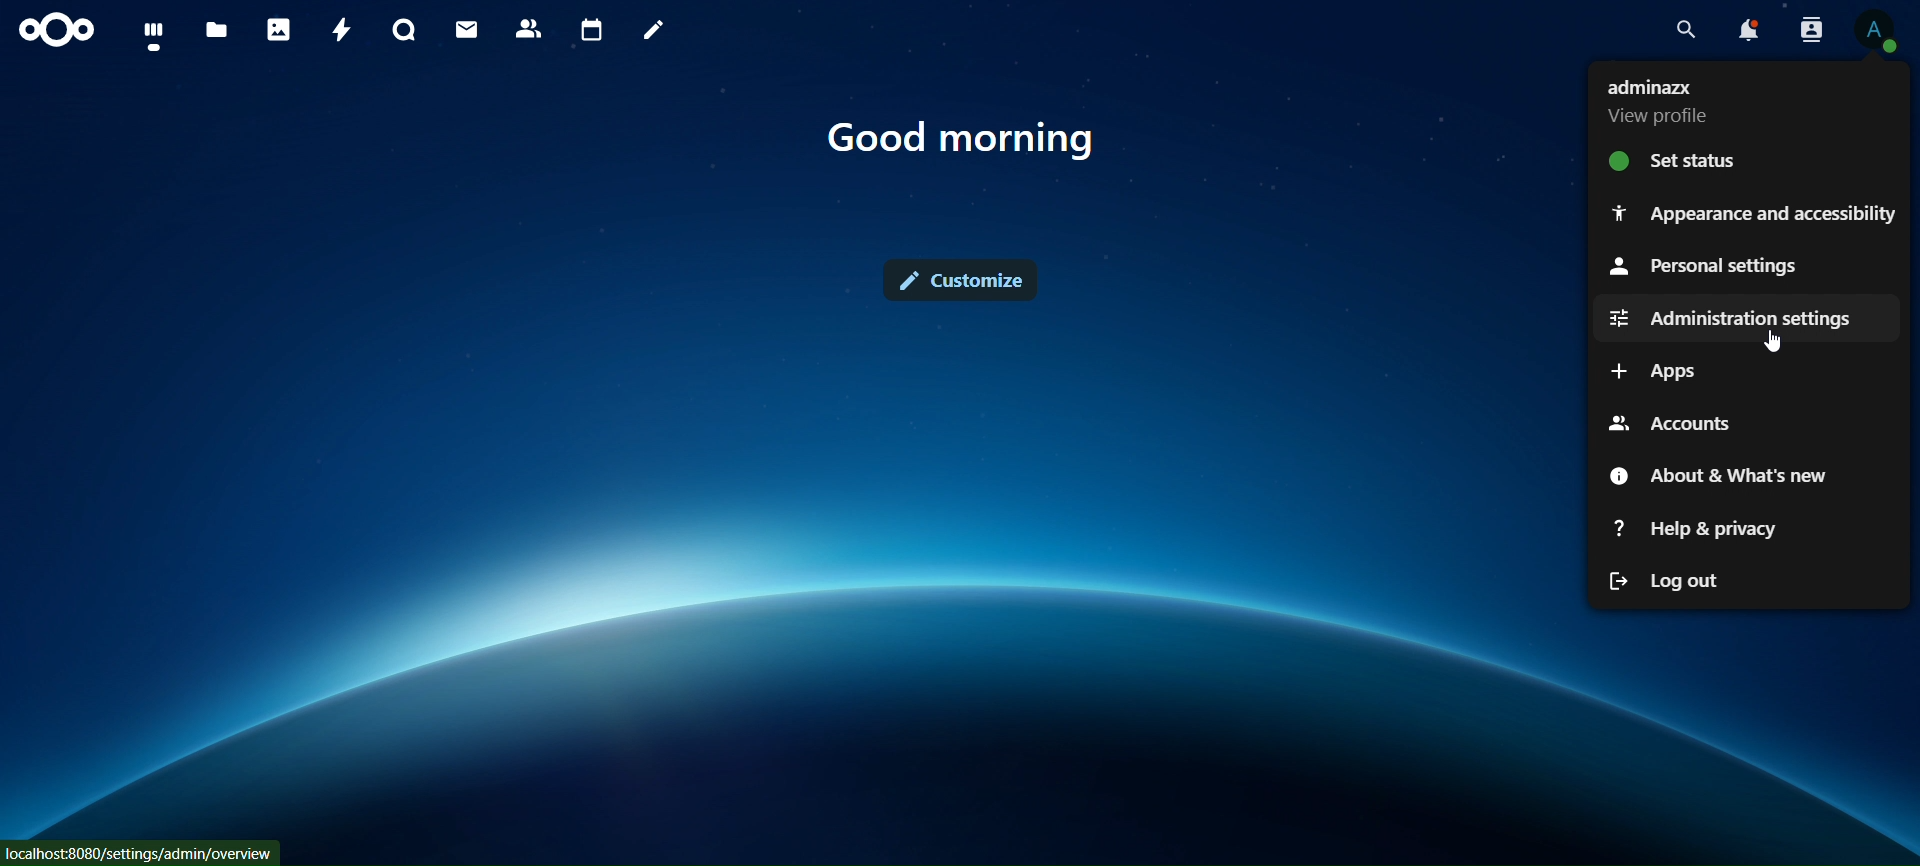 This screenshot has height=866, width=1920. Describe the element at coordinates (1686, 28) in the screenshot. I see `search` at that location.